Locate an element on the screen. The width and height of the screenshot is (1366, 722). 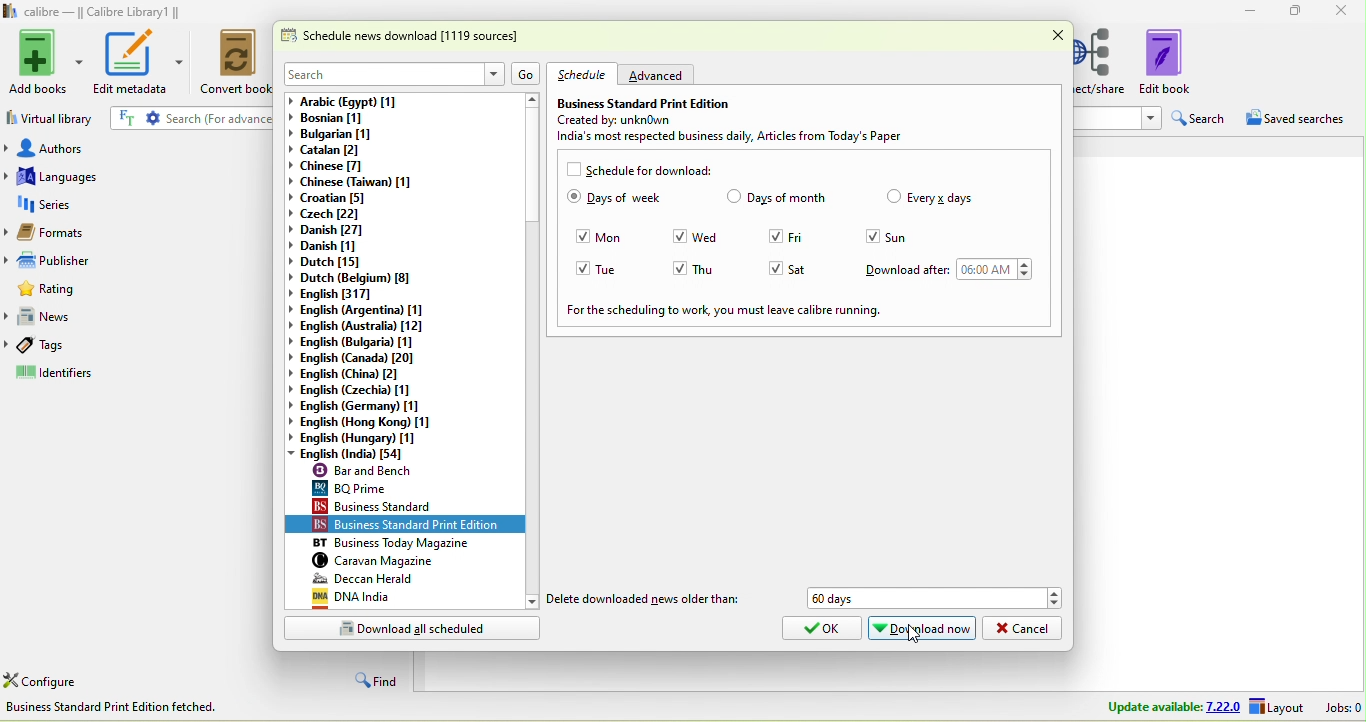
edit book is located at coordinates (1178, 63).